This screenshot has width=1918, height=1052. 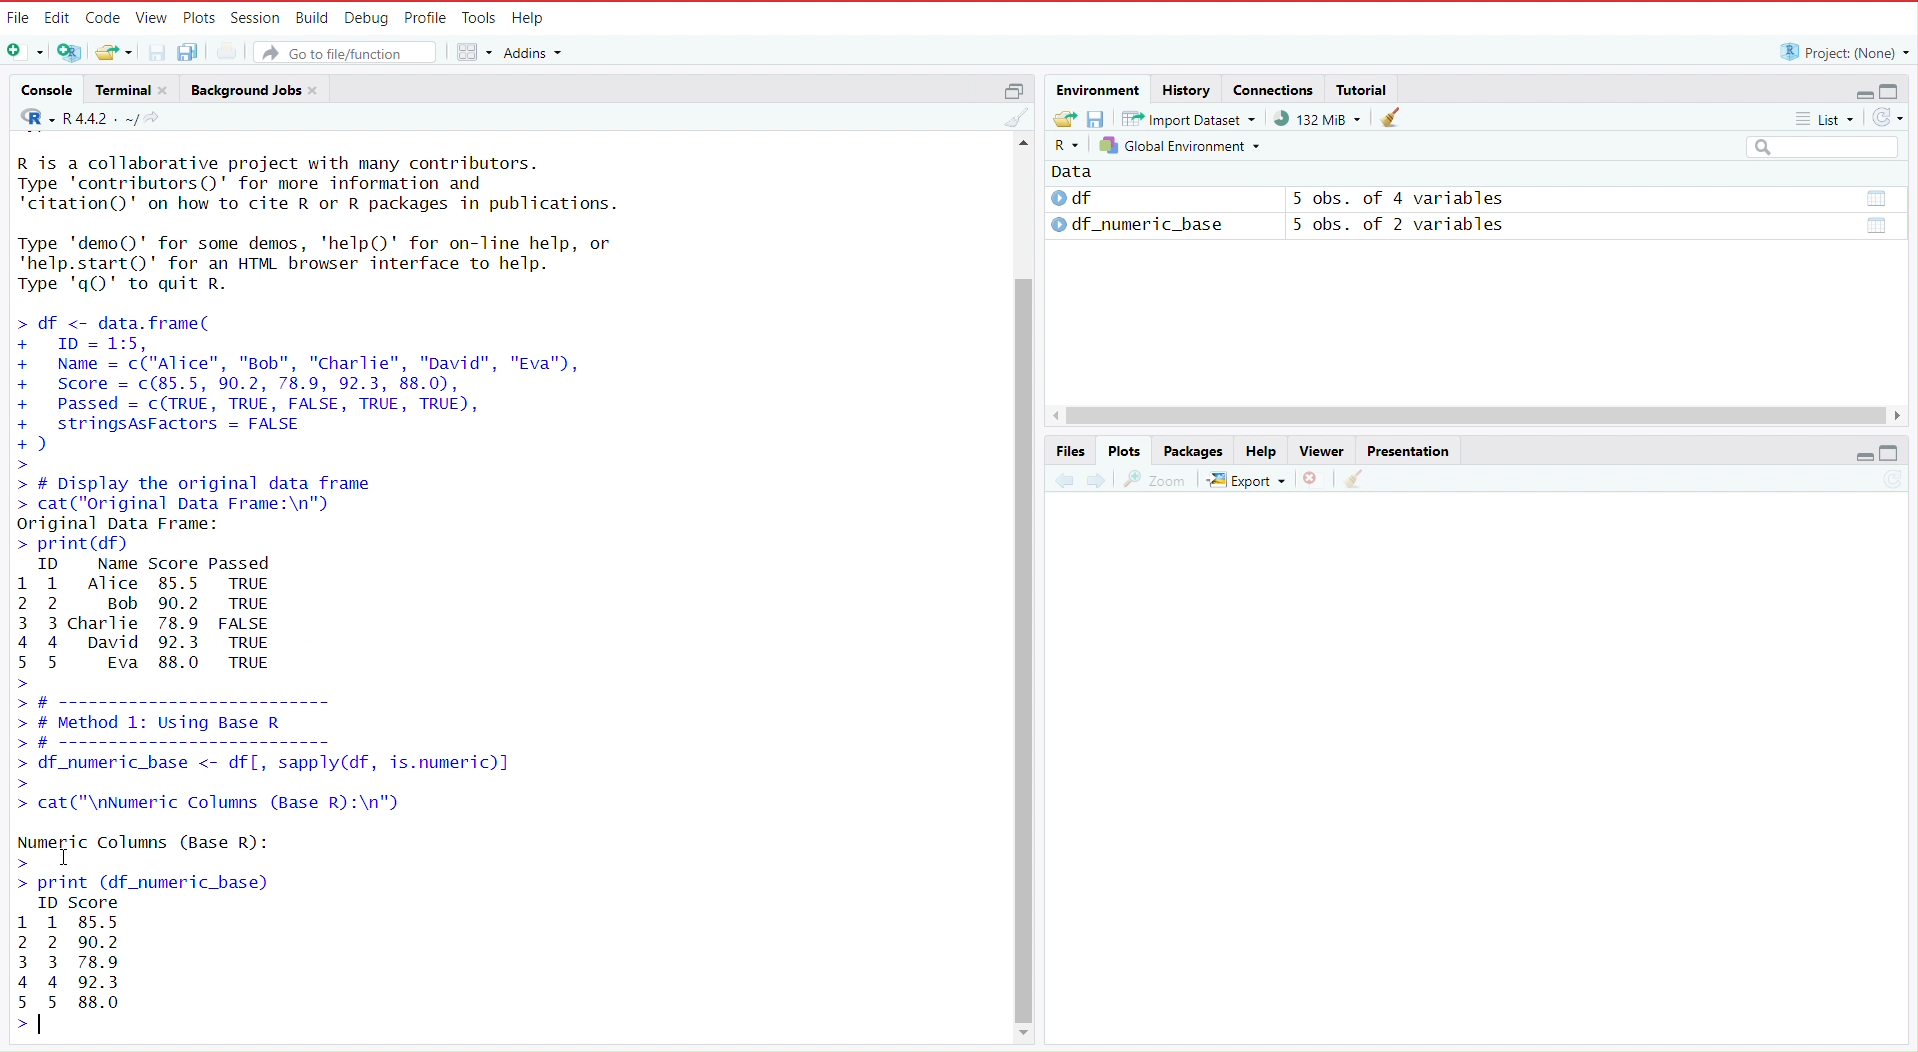 What do you see at coordinates (1408, 447) in the screenshot?
I see `Presentation` at bounding box center [1408, 447].